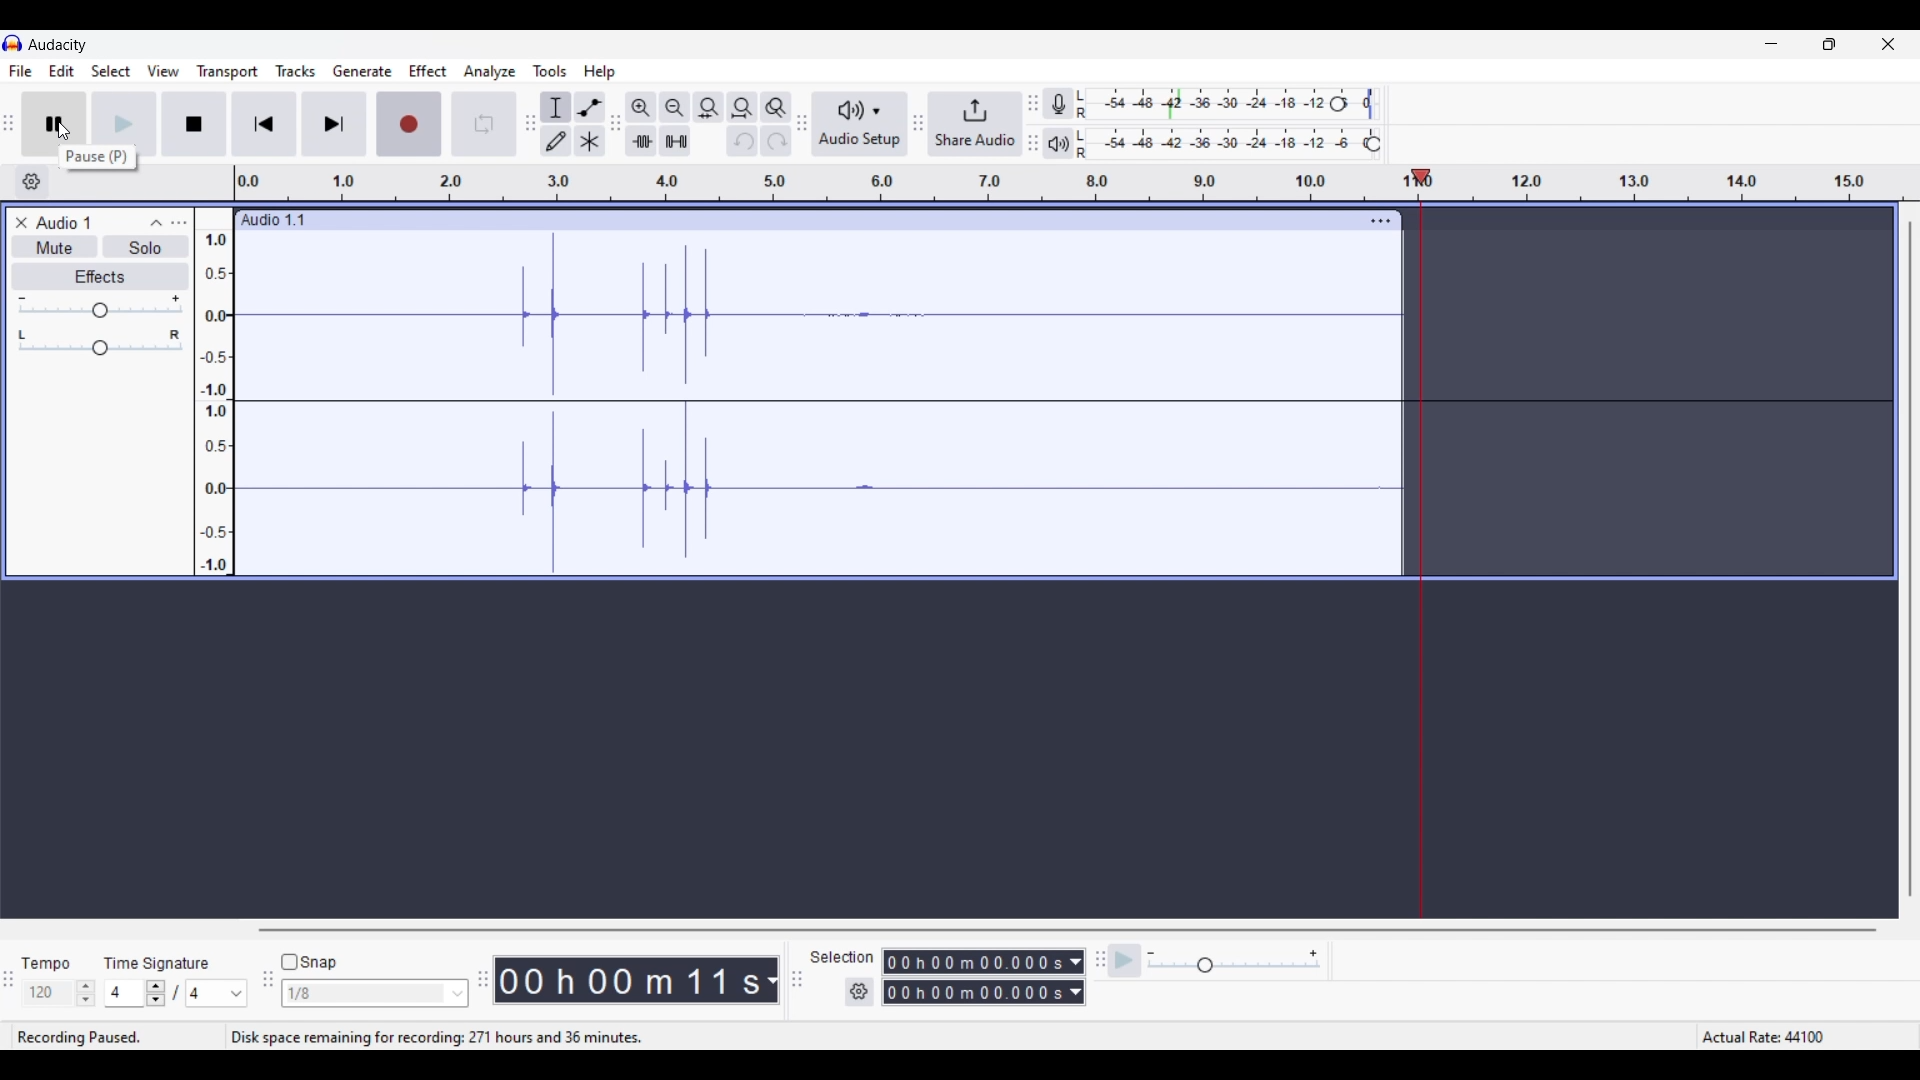  What do you see at coordinates (31, 182) in the screenshot?
I see `Timeline options` at bounding box center [31, 182].